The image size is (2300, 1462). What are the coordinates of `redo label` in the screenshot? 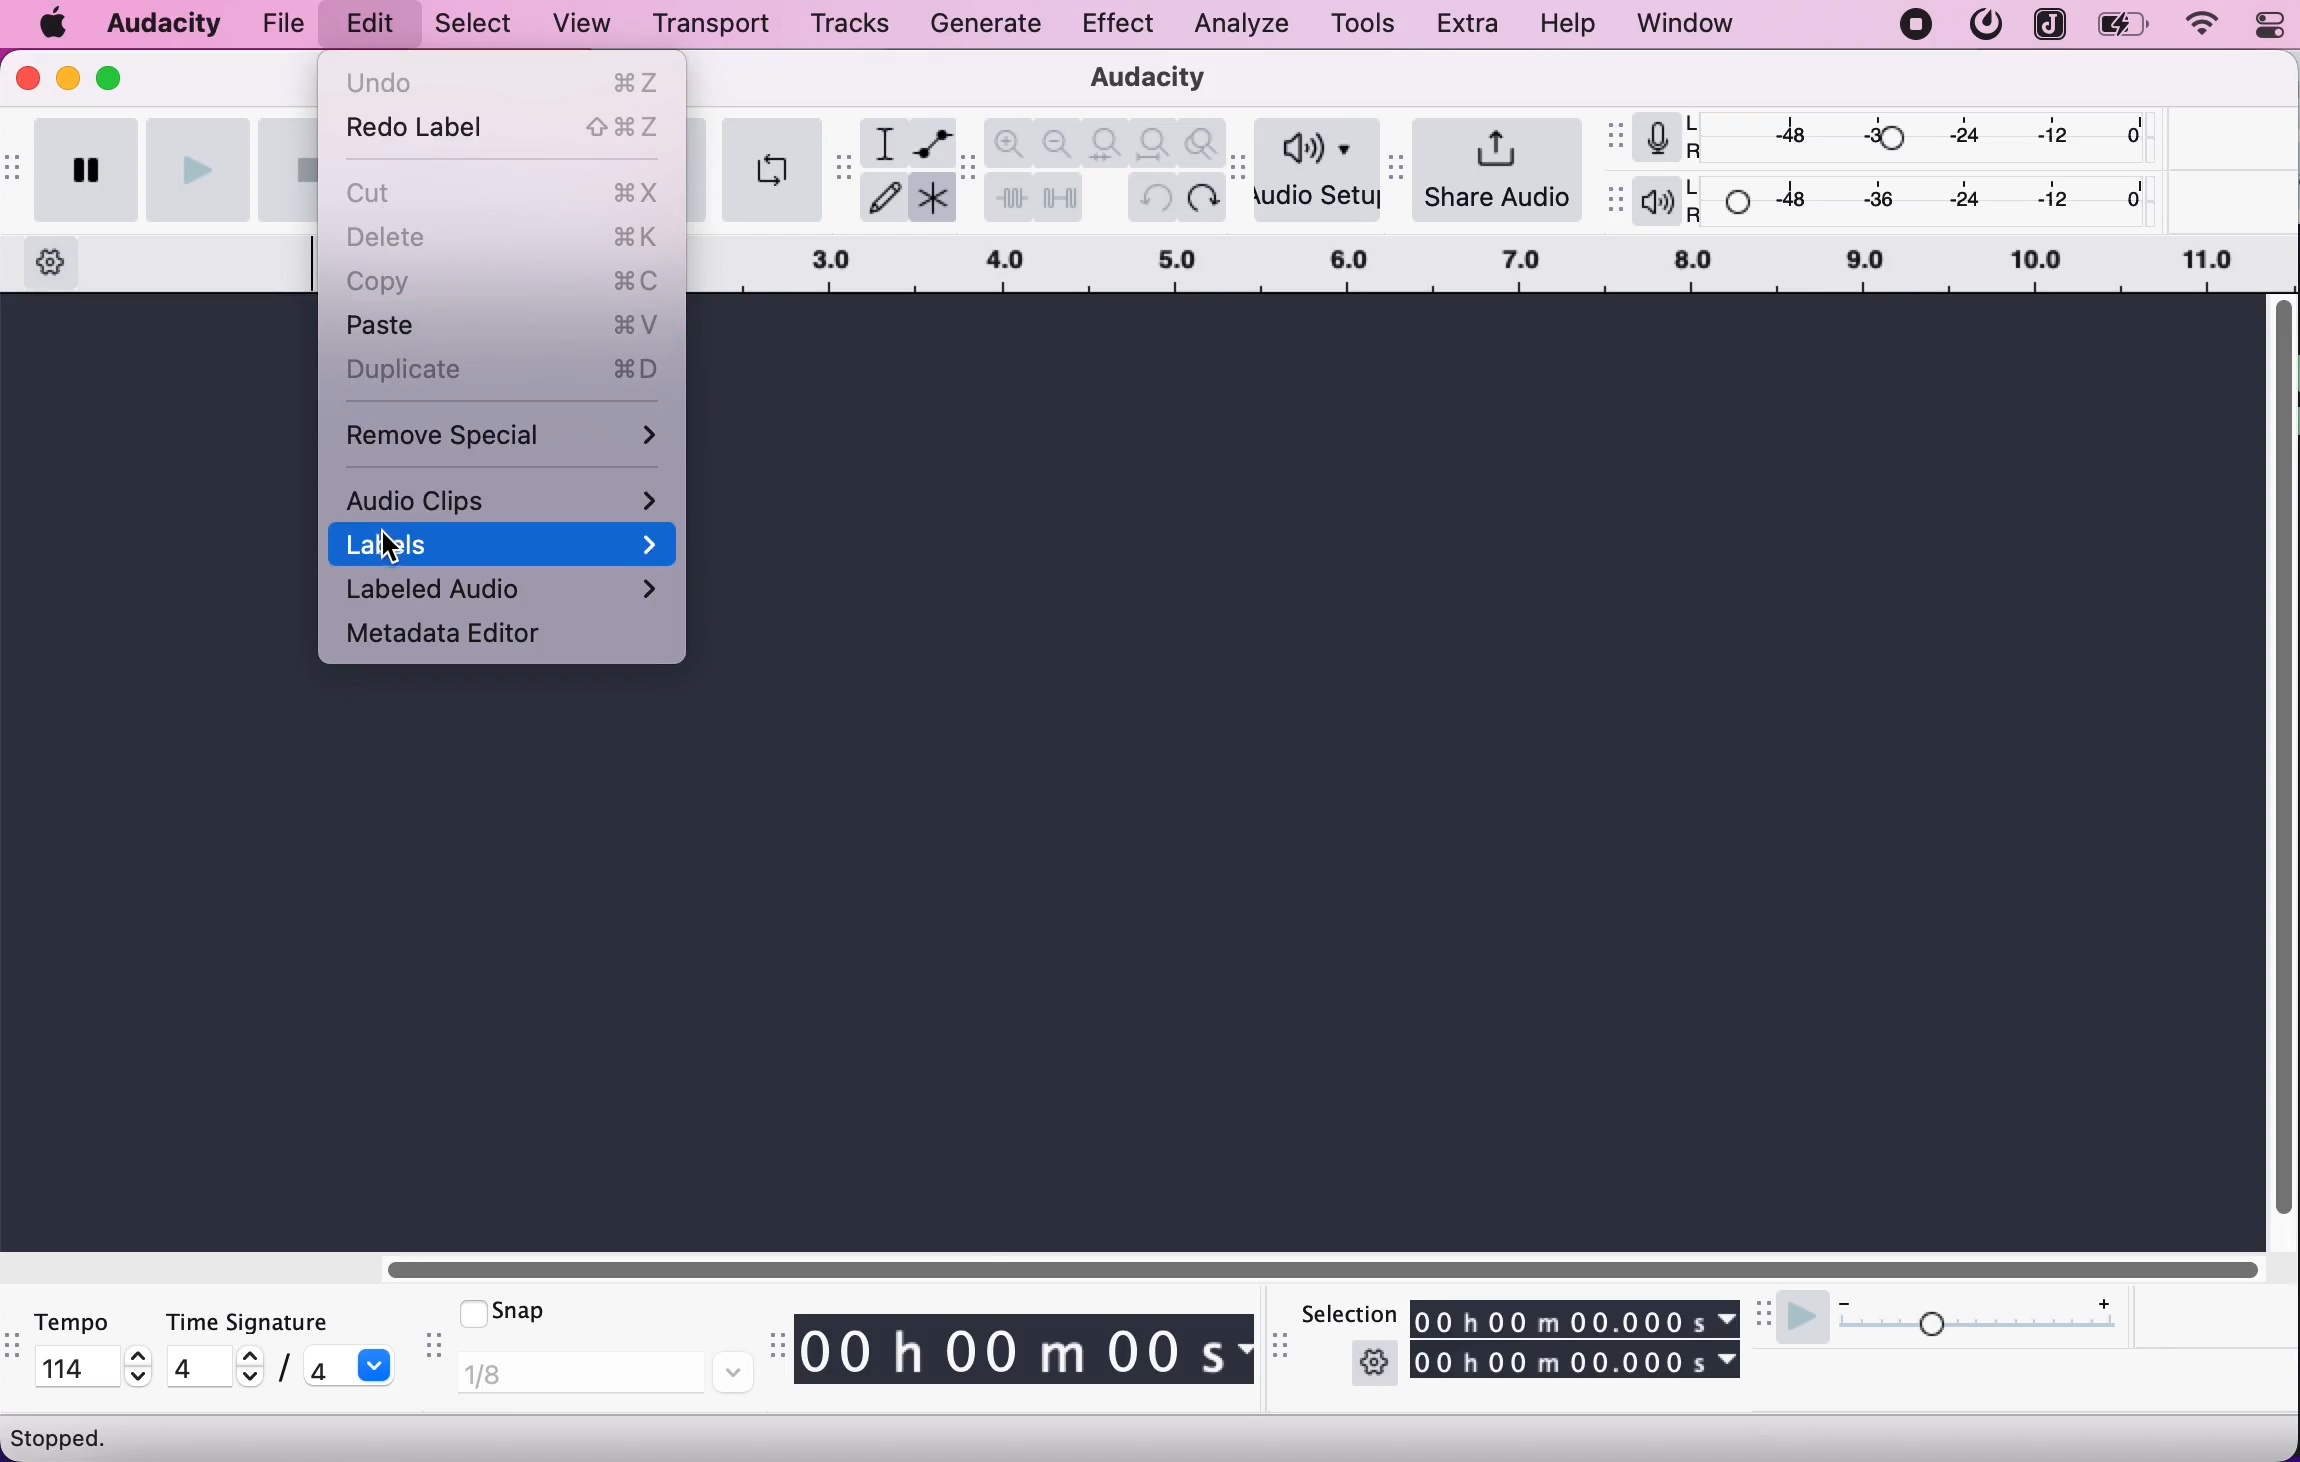 It's located at (505, 133).